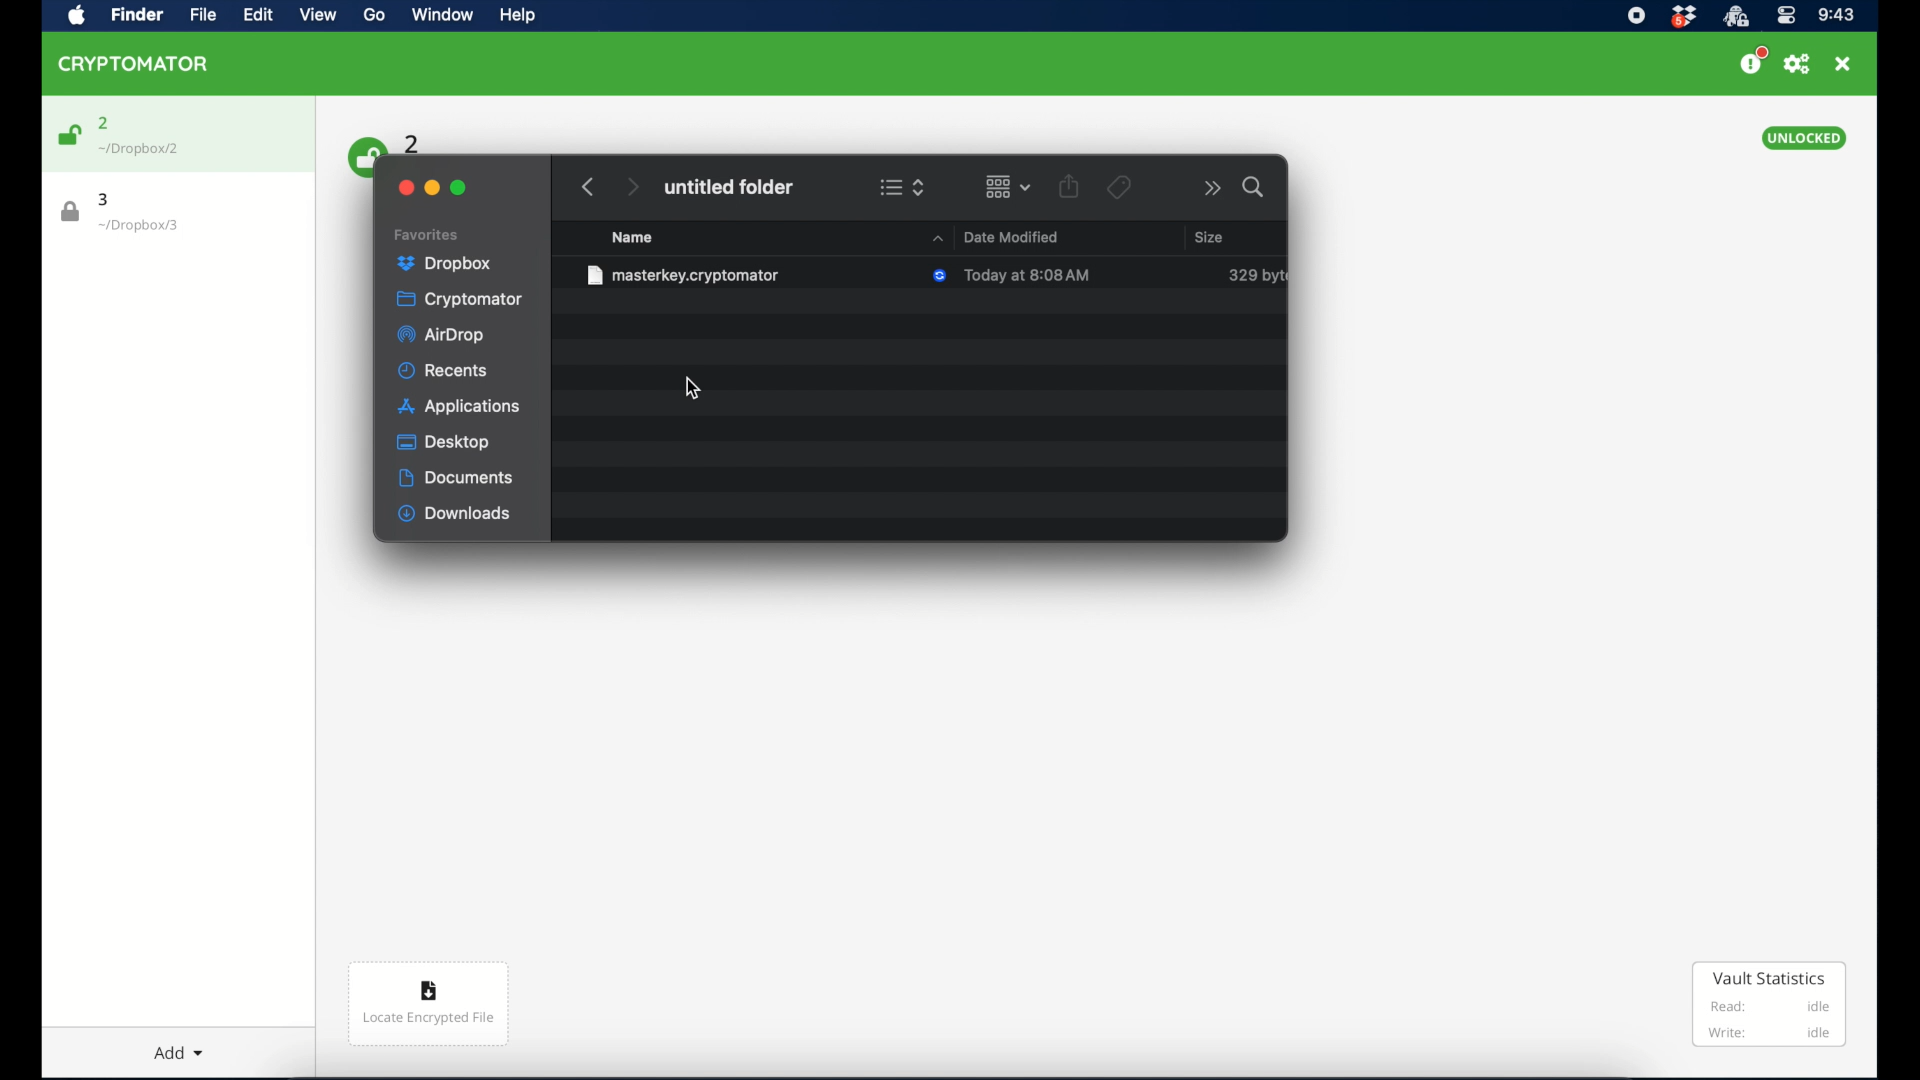 The width and height of the screenshot is (1920, 1080). Describe the element at coordinates (456, 478) in the screenshot. I see `documents` at that location.